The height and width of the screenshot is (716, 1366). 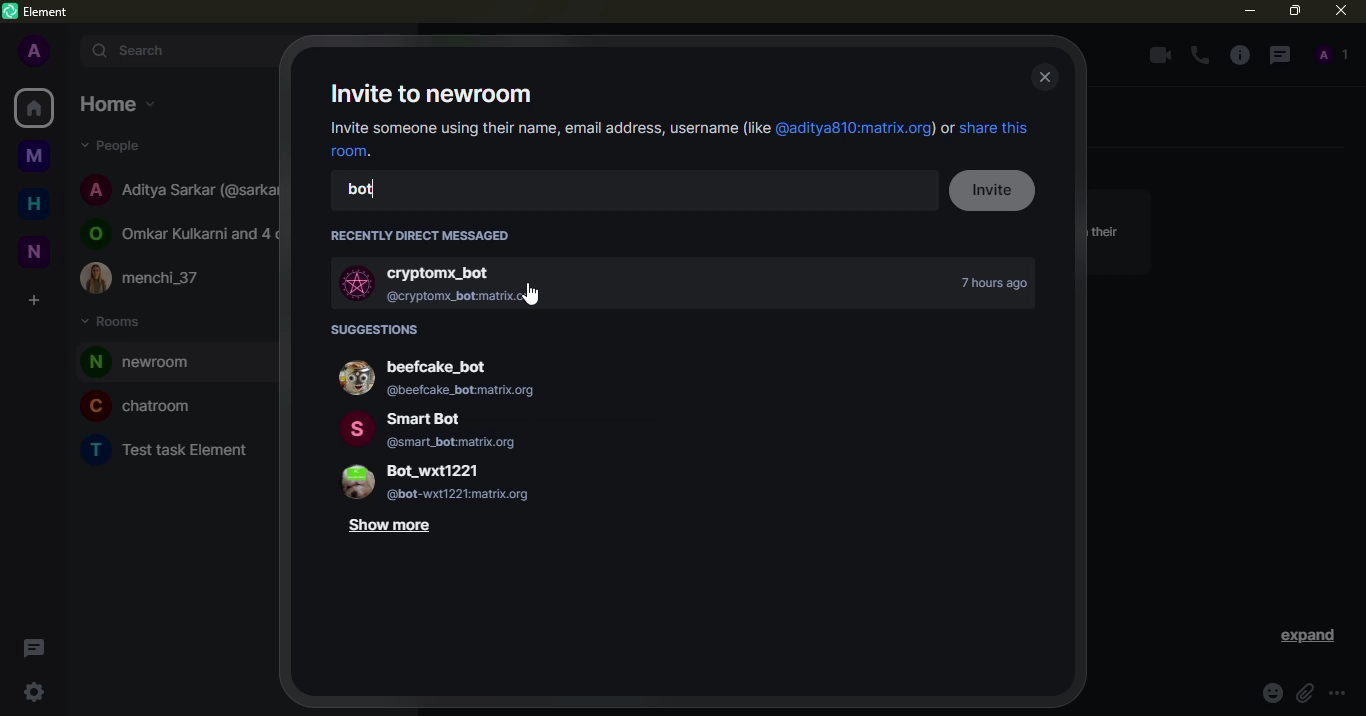 What do you see at coordinates (145, 51) in the screenshot?
I see `search` at bounding box center [145, 51].